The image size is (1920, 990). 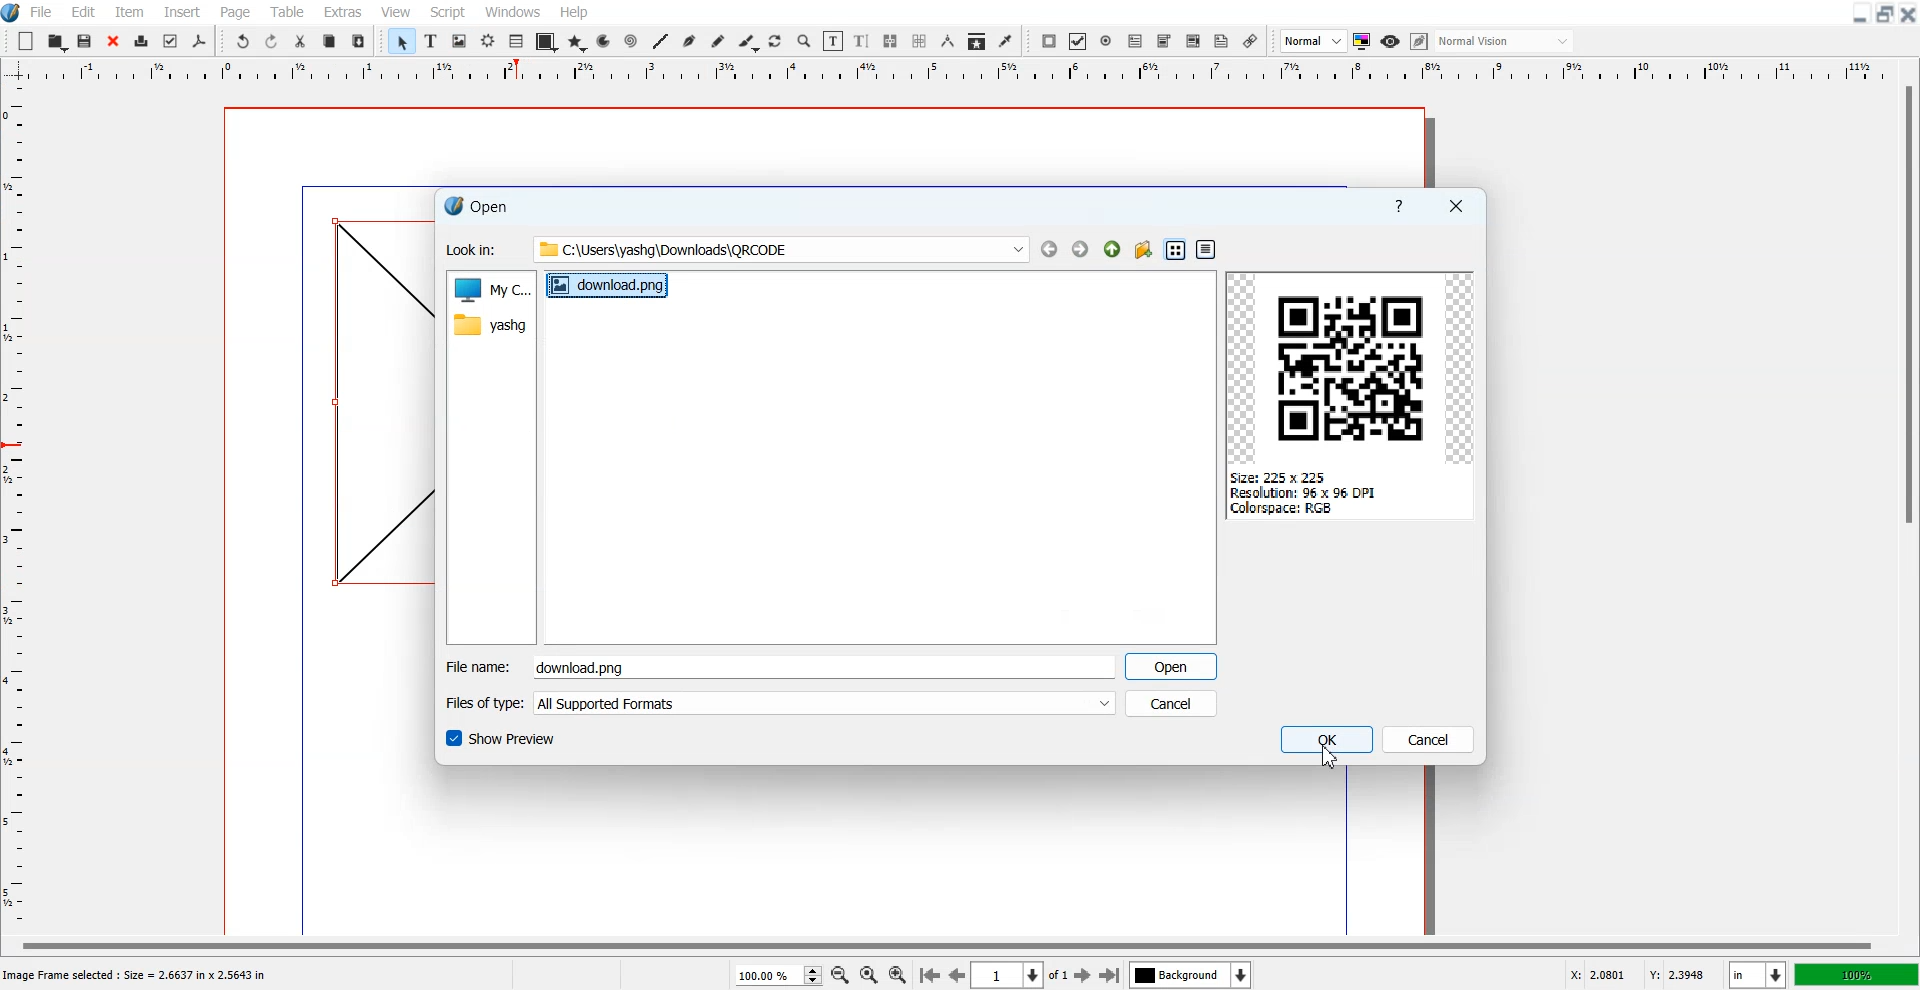 I want to click on Bezier Curve, so click(x=689, y=41).